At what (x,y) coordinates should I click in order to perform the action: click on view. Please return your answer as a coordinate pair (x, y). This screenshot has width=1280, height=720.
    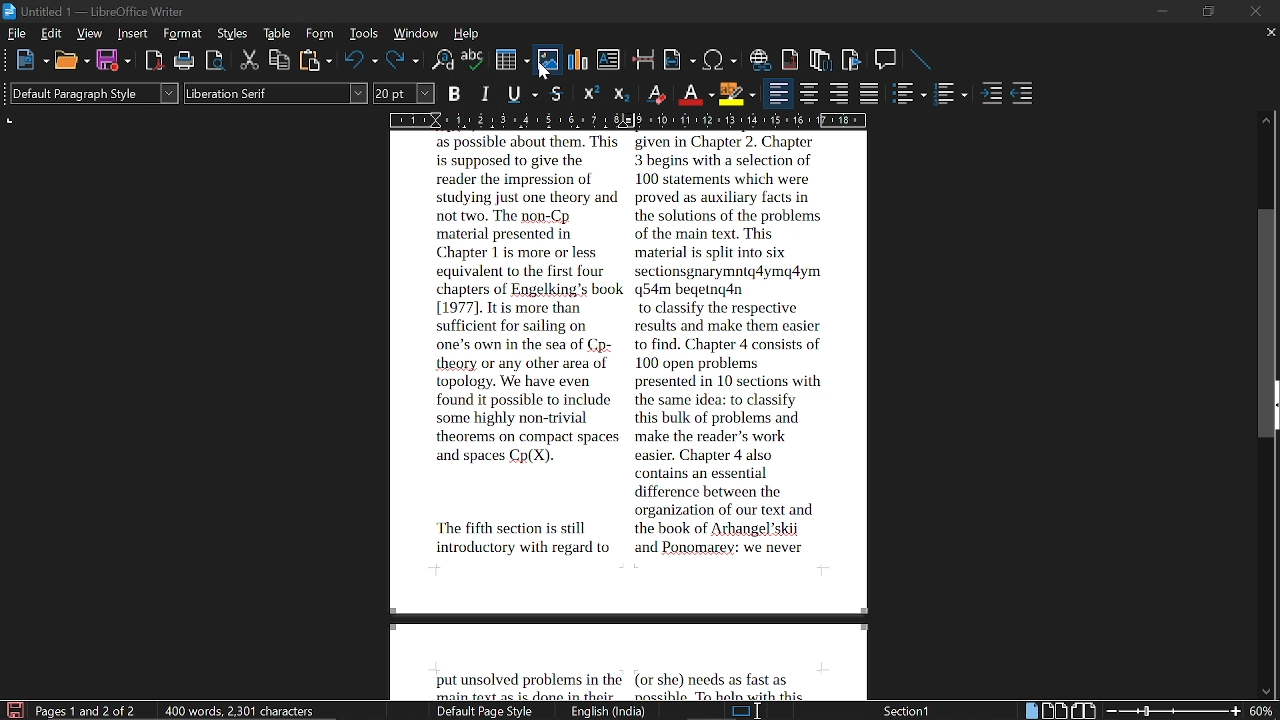
    Looking at the image, I should click on (91, 33).